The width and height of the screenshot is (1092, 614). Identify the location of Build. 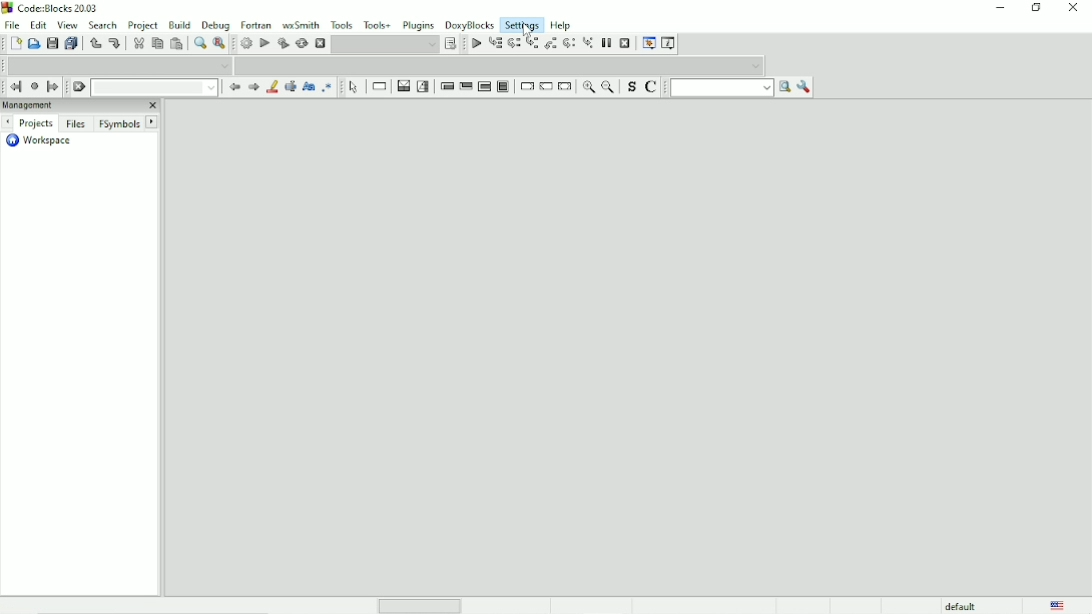
(179, 25).